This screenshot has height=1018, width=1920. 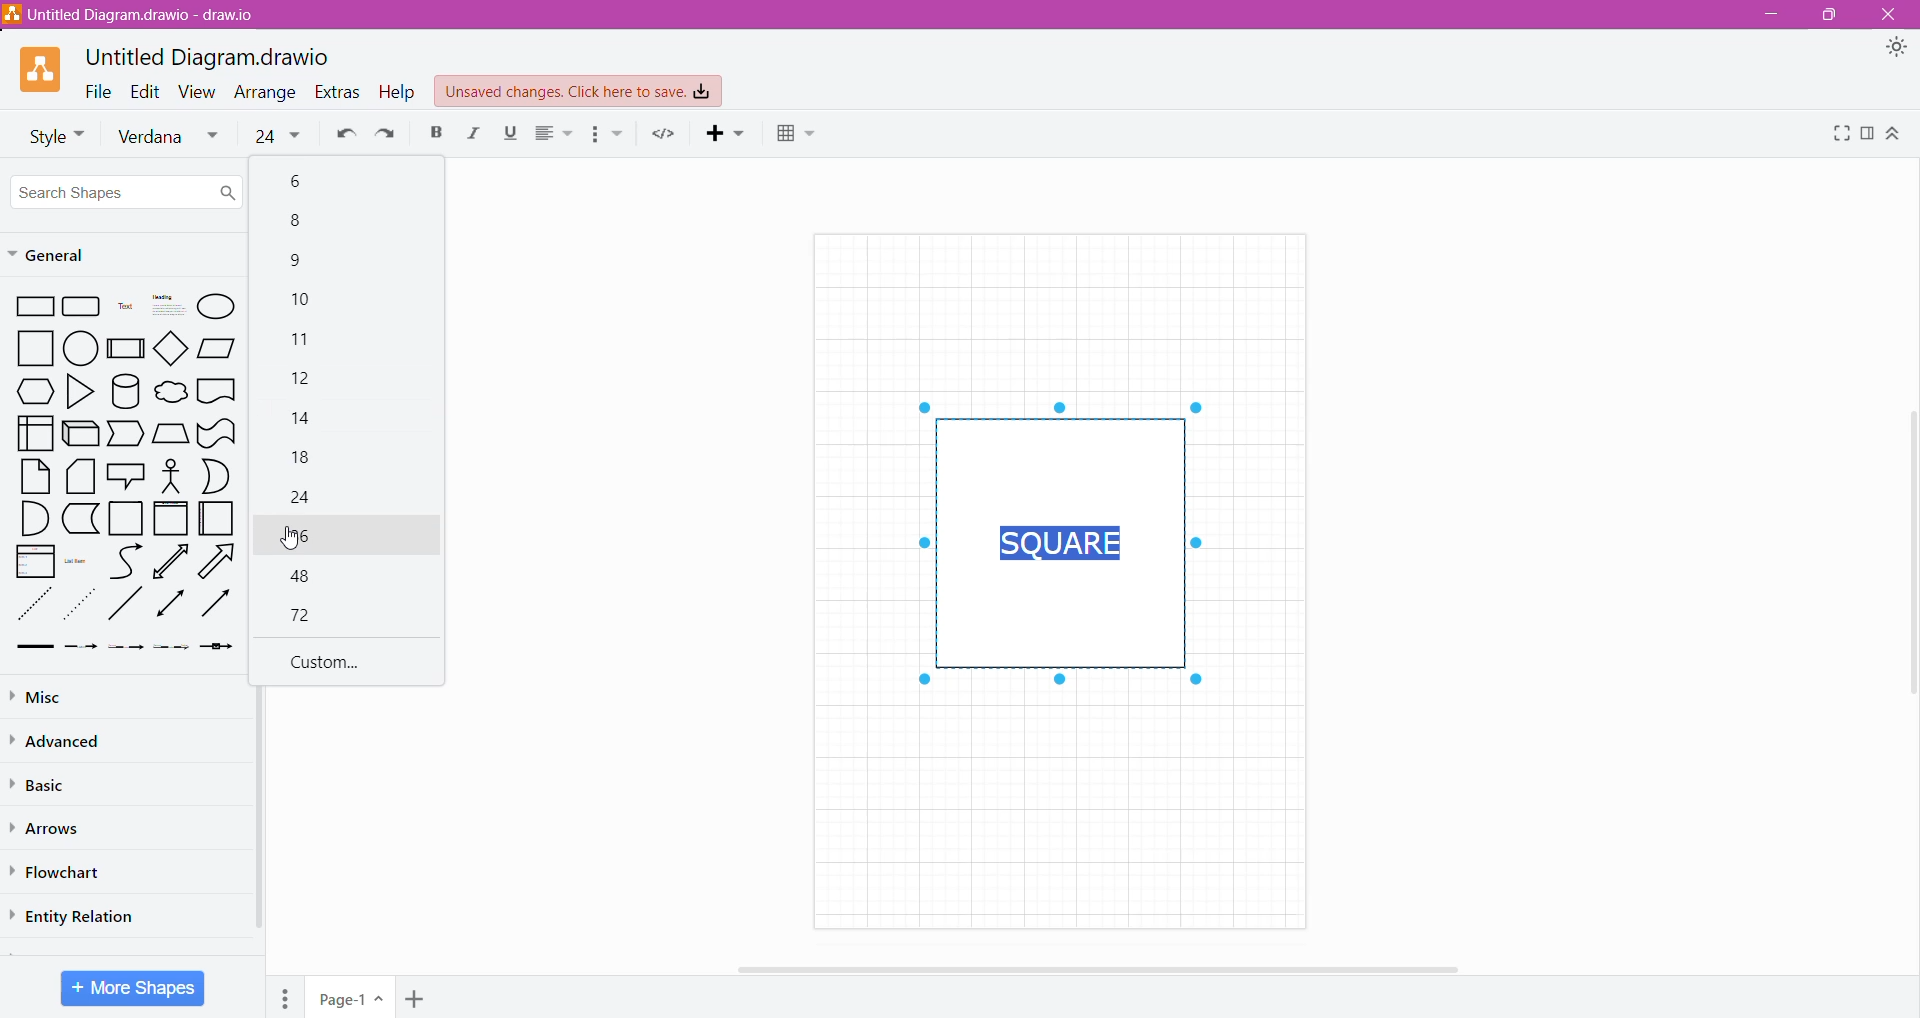 What do you see at coordinates (298, 340) in the screenshot?
I see `11` at bounding box center [298, 340].